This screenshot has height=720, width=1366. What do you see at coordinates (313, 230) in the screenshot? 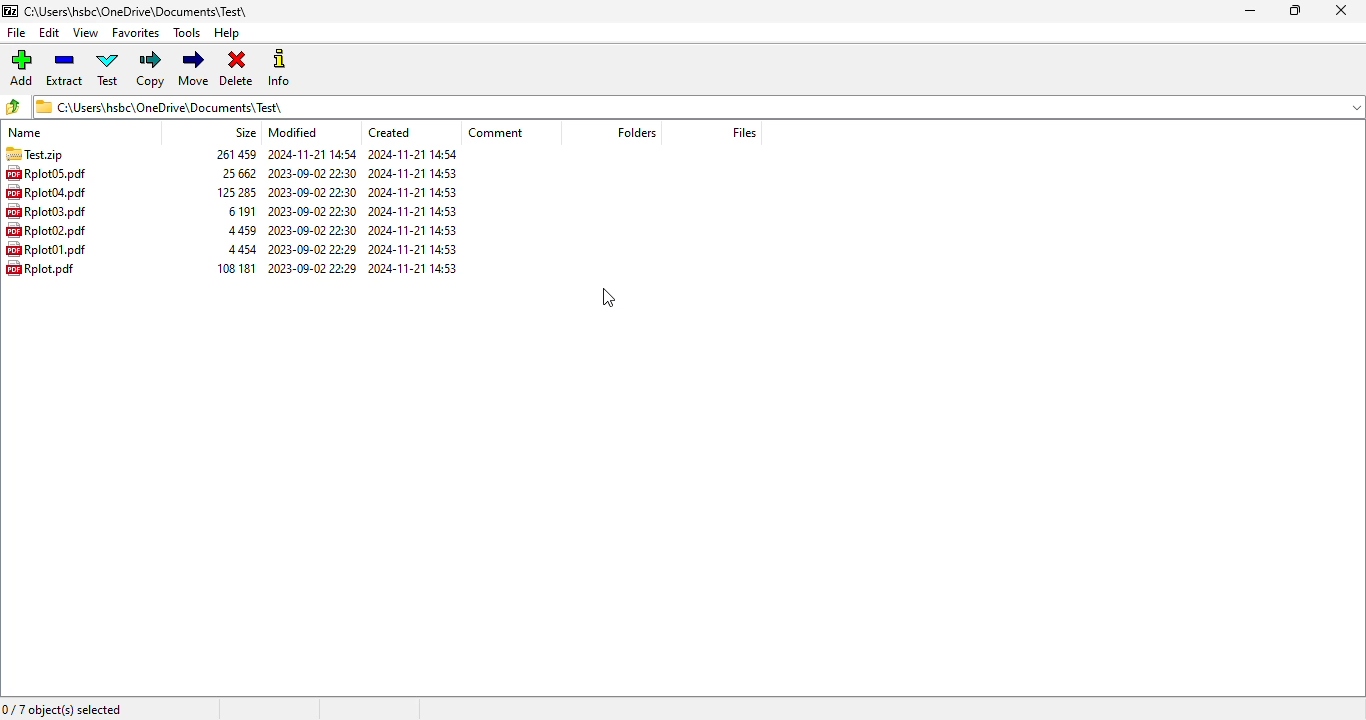
I see `modified date & time` at bounding box center [313, 230].